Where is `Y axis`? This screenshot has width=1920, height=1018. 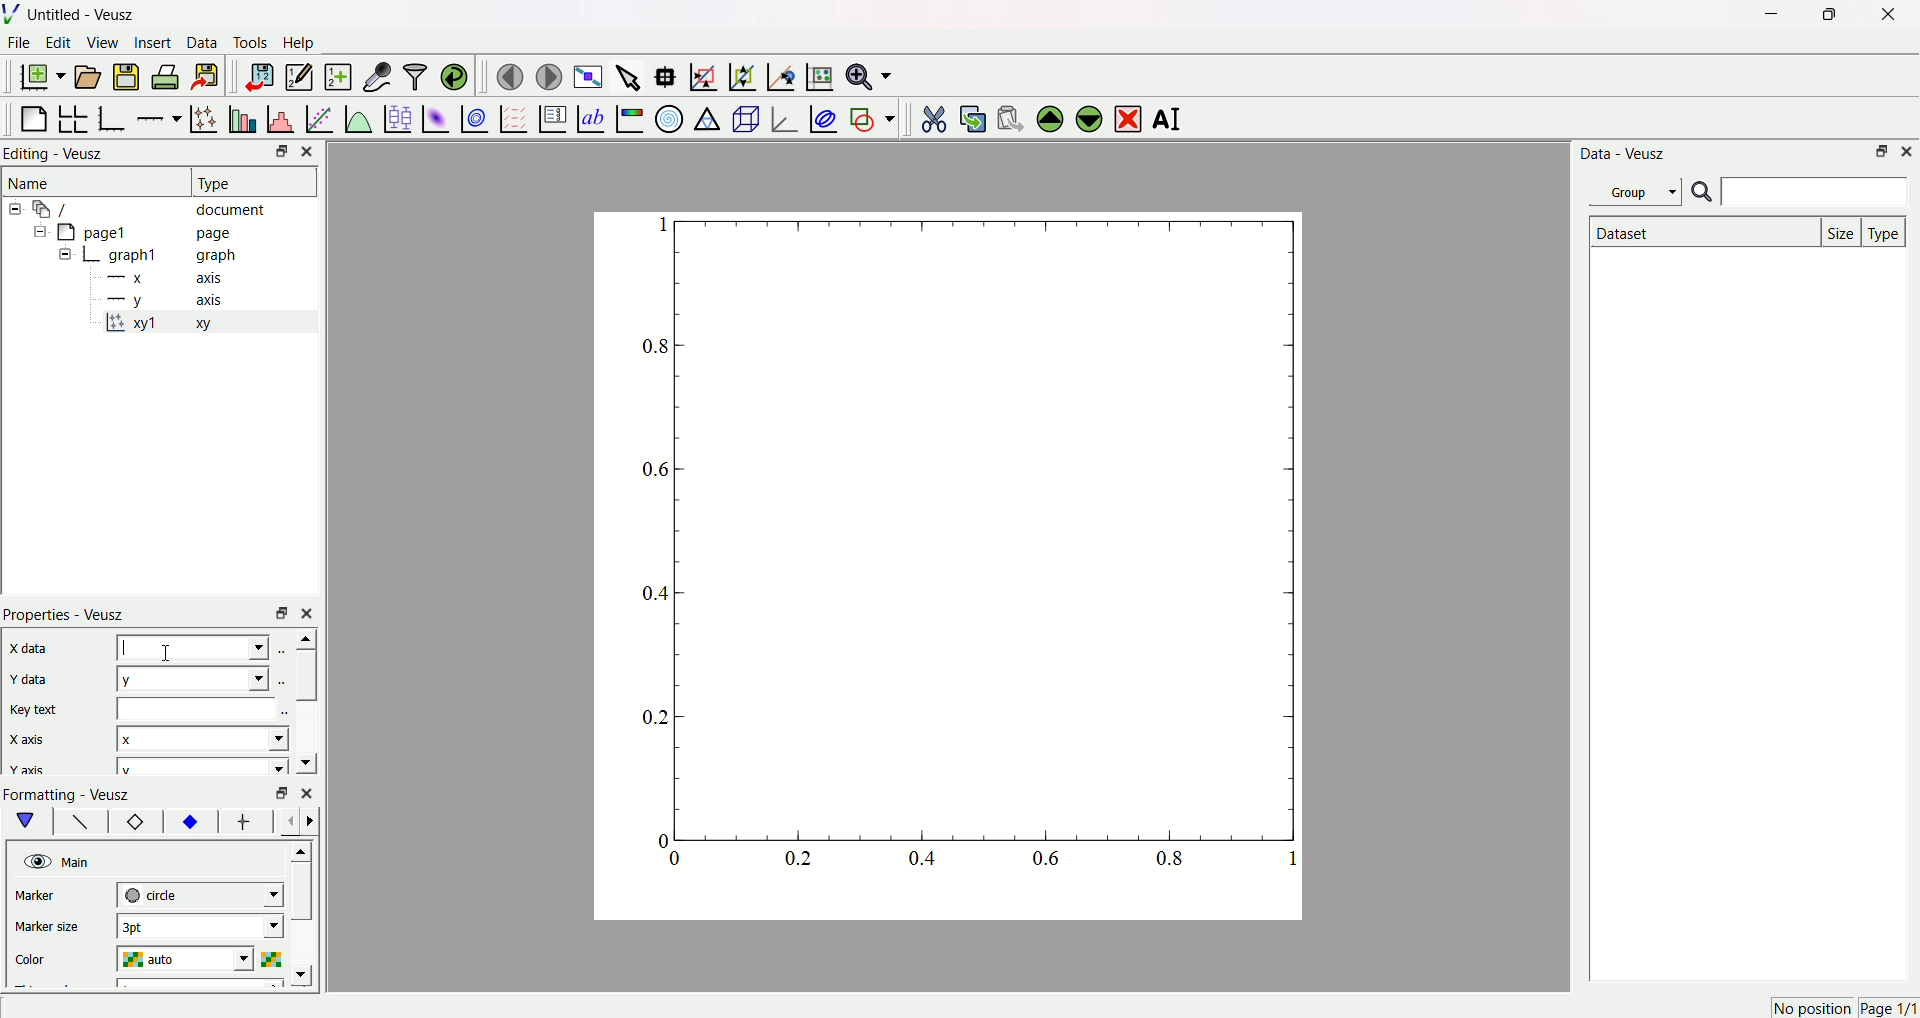
Y axis is located at coordinates (29, 770).